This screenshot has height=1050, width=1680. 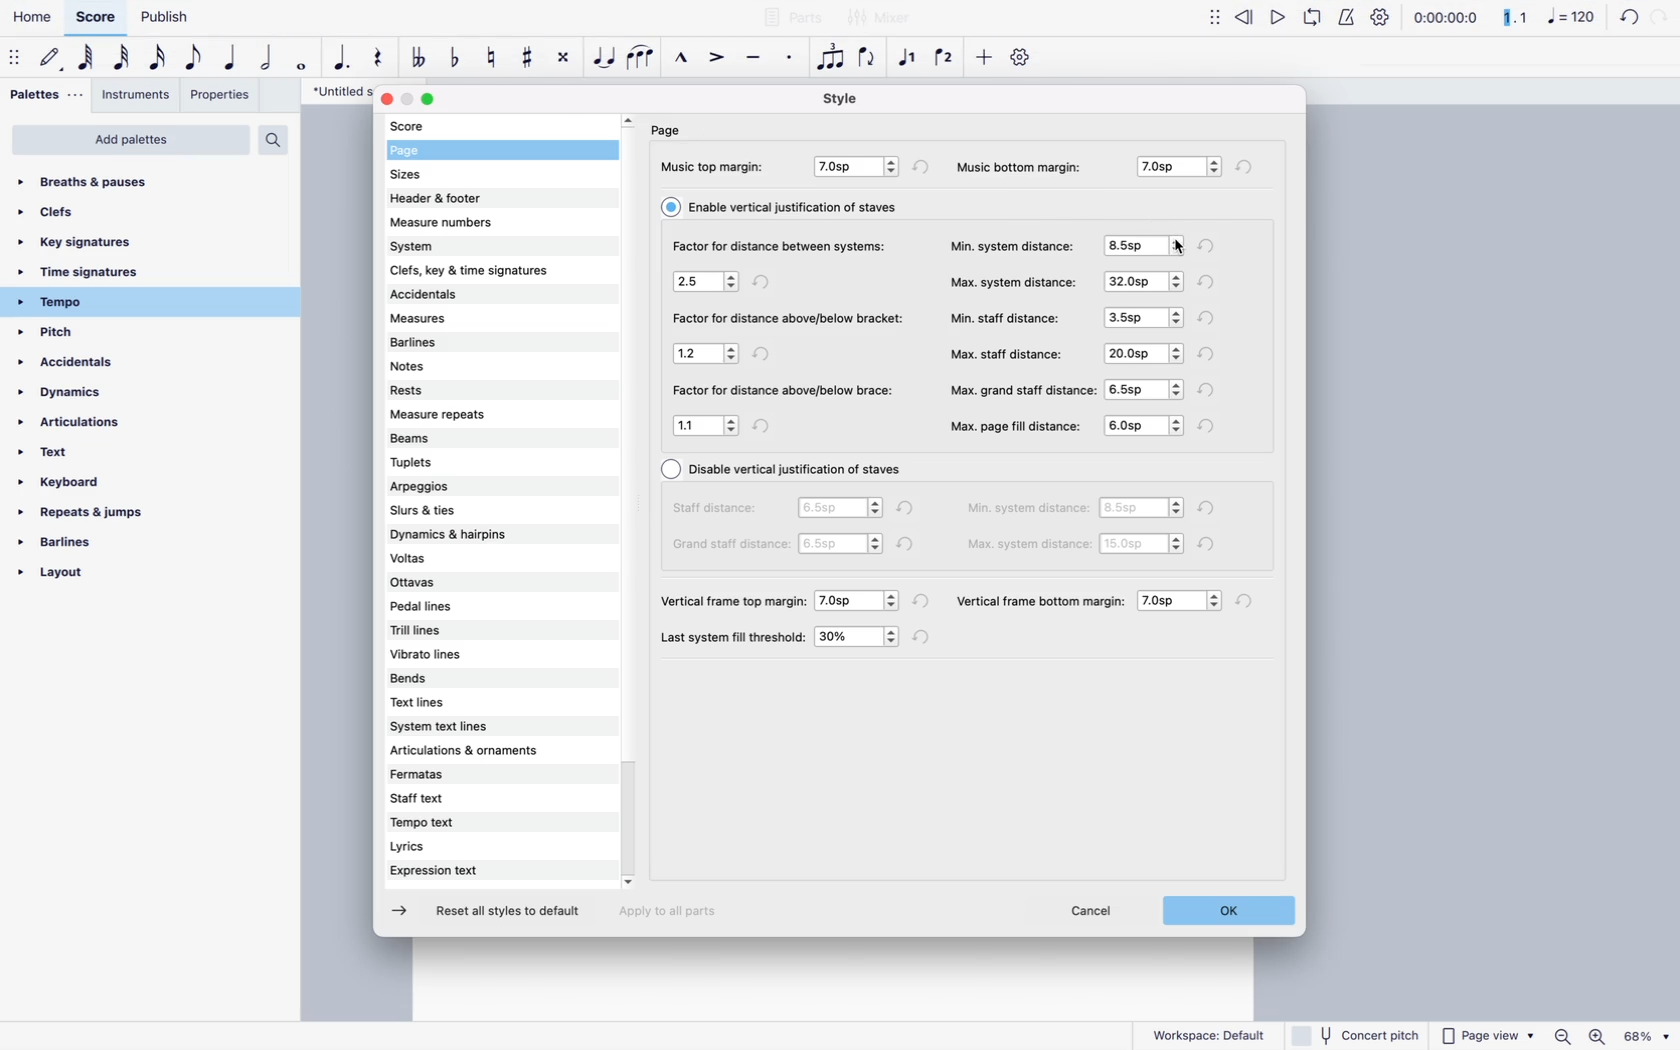 What do you see at coordinates (468, 296) in the screenshot?
I see `accidentals` at bounding box center [468, 296].